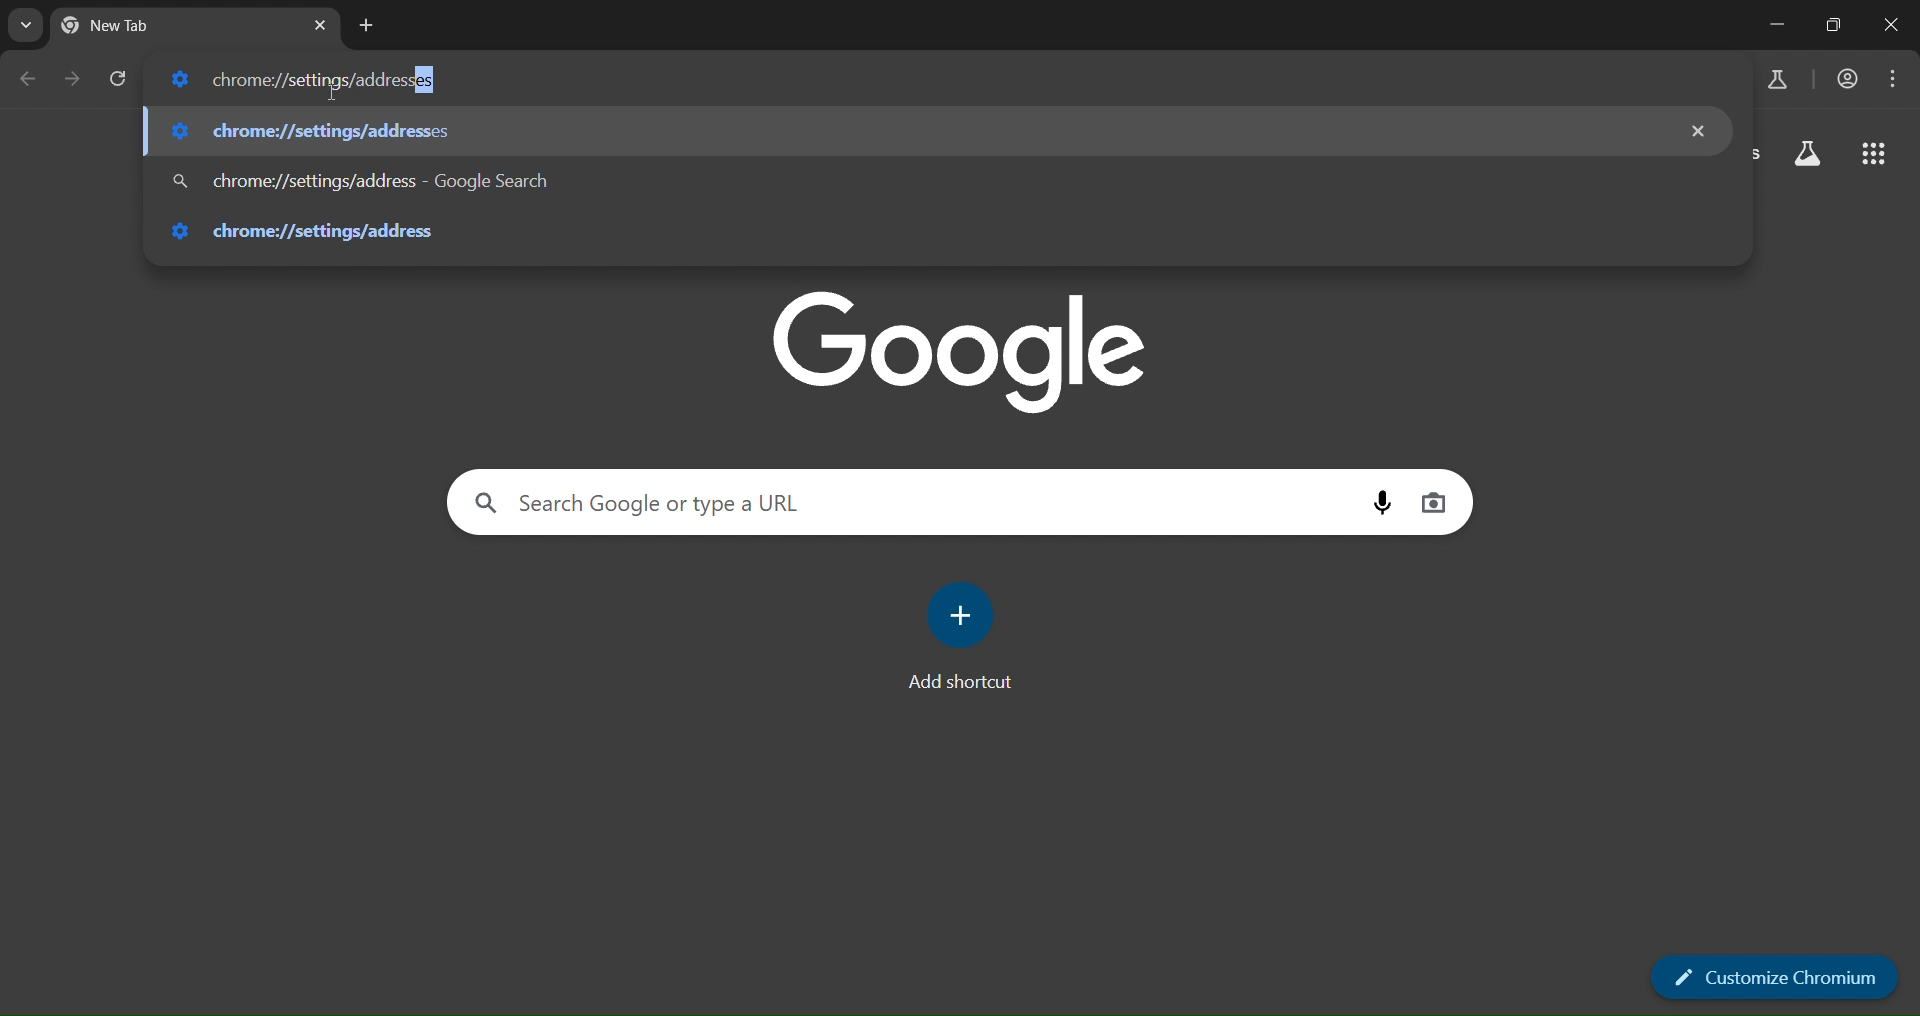 The width and height of the screenshot is (1920, 1016). What do you see at coordinates (917, 184) in the screenshot?
I see `chrome://settings/addresses` at bounding box center [917, 184].